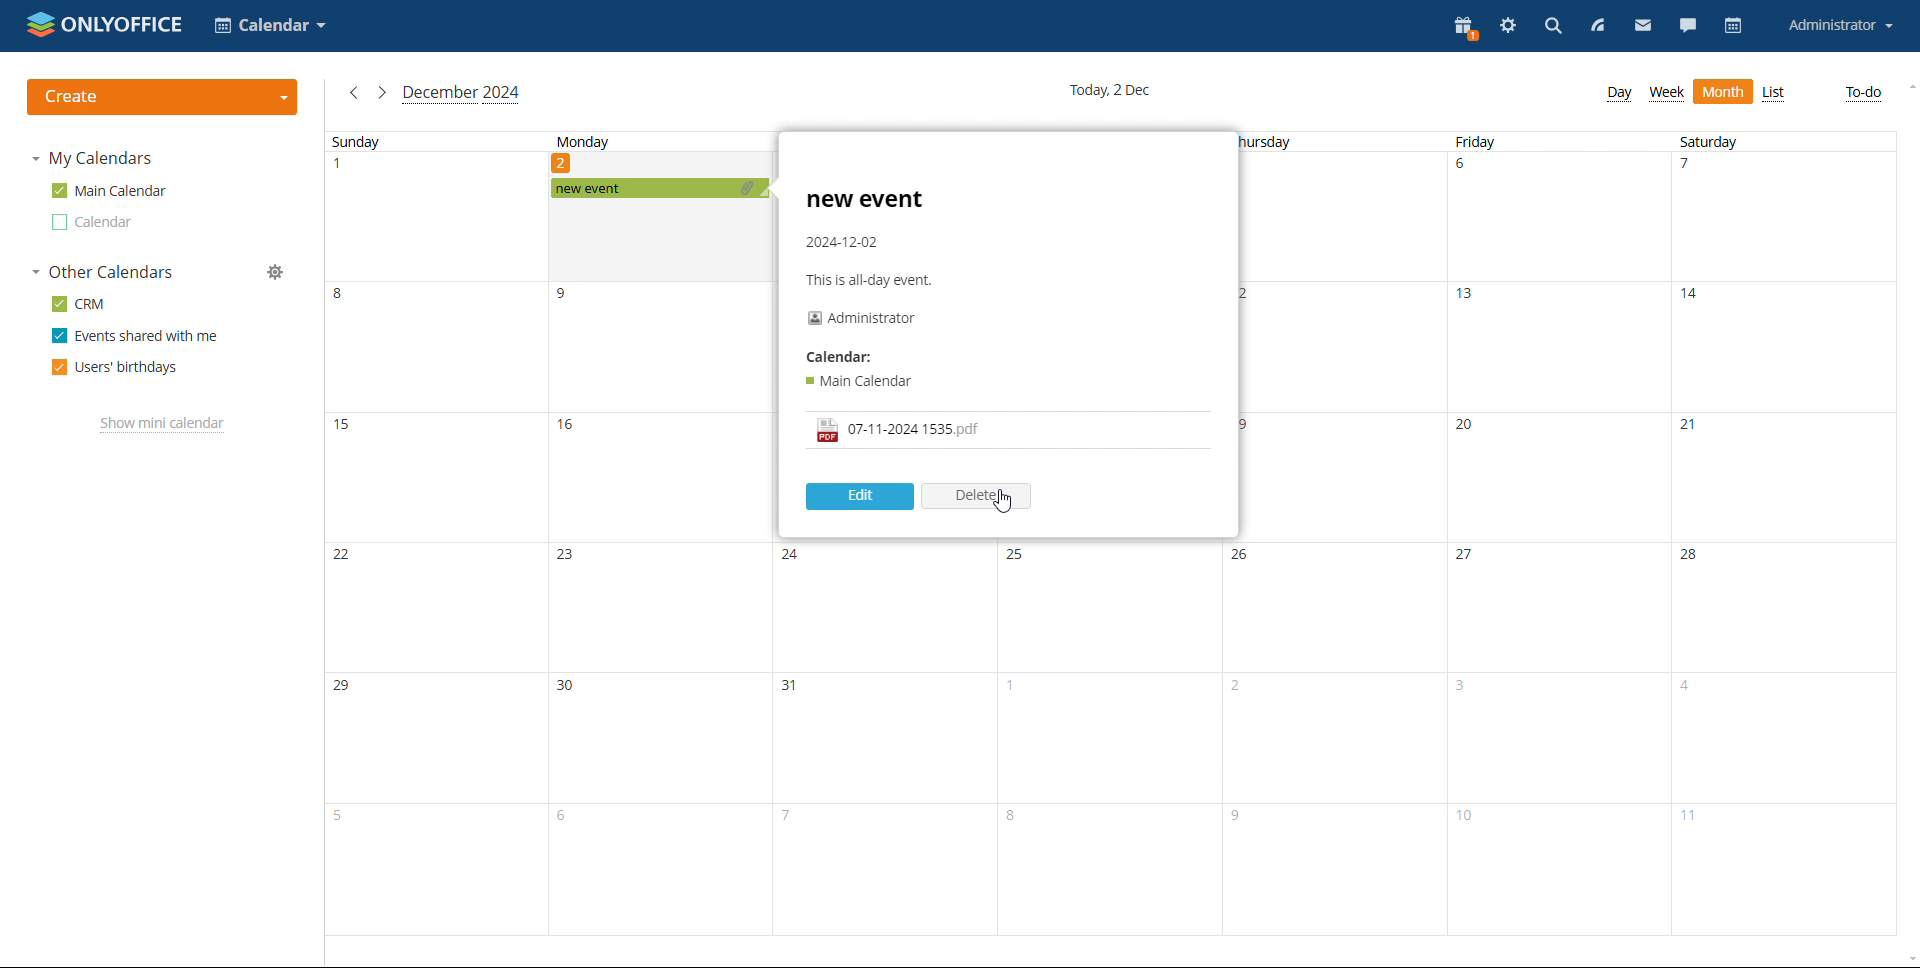 The width and height of the screenshot is (1920, 968). Describe the element at coordinates (897, 430) in the screenshot. I see `Gm 07-11-2024 1535.pdf` at that location.